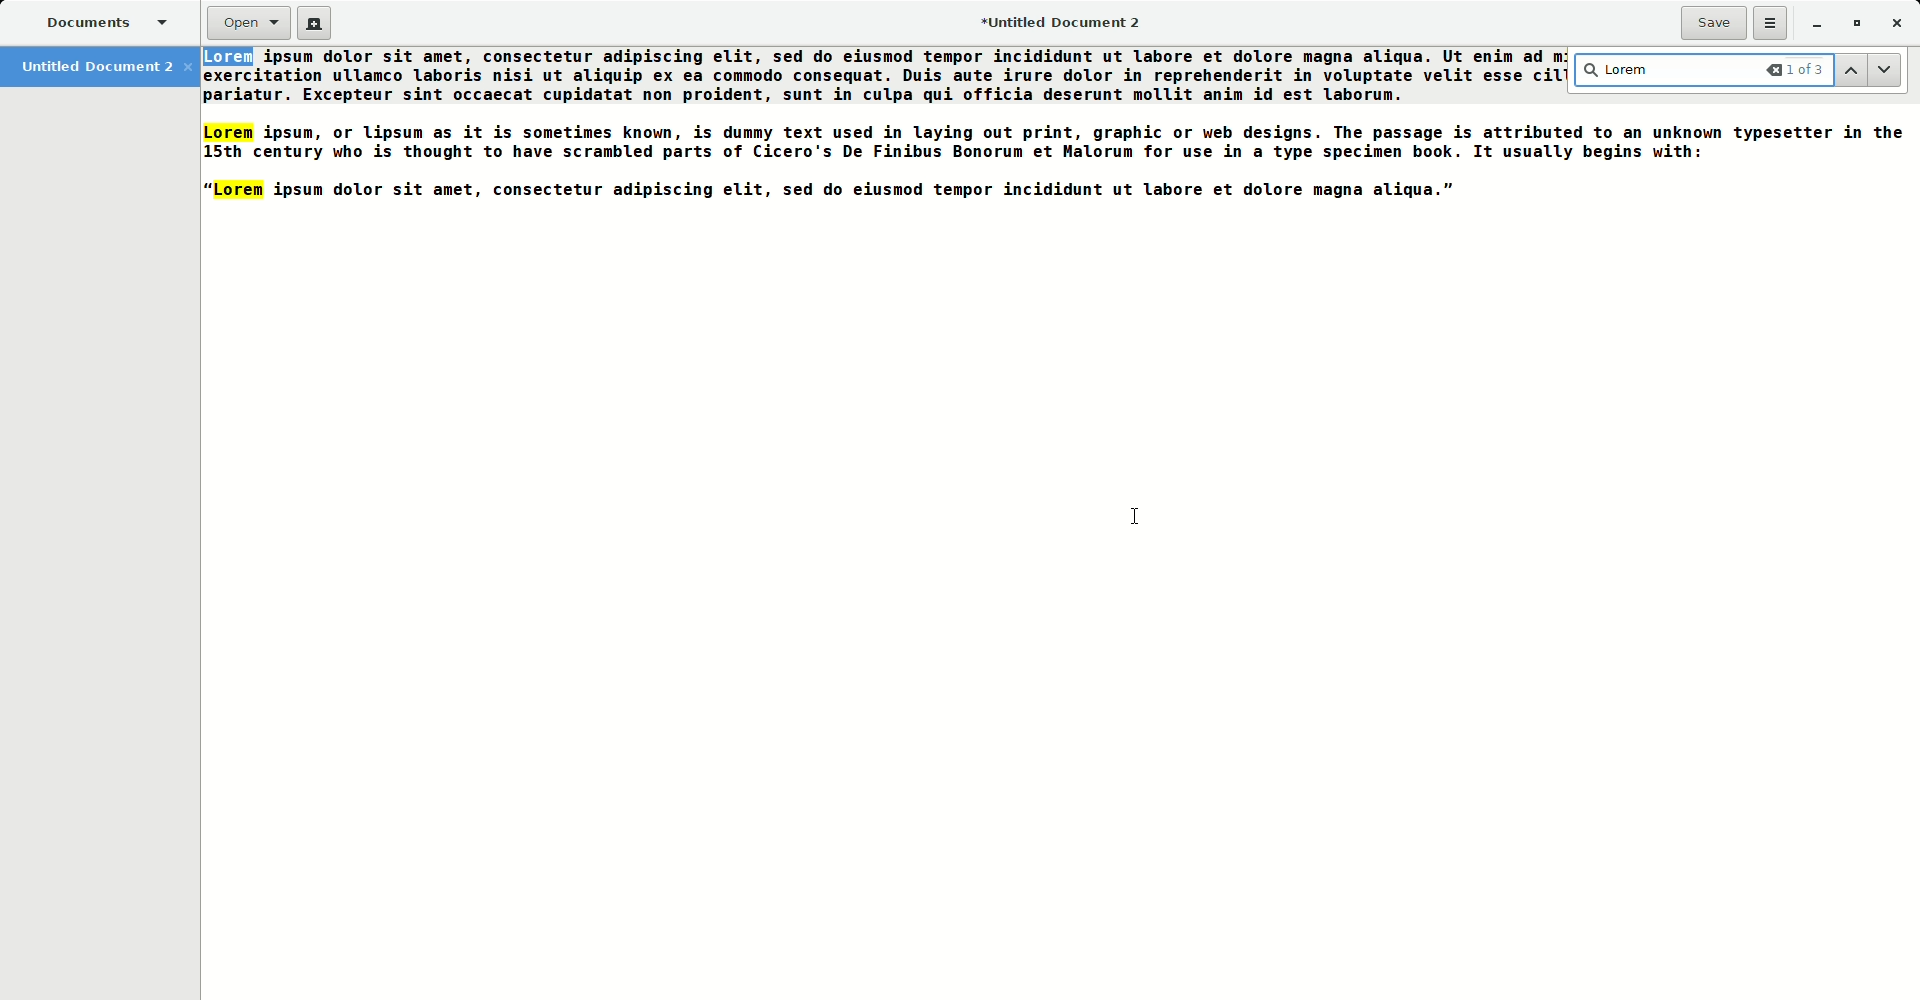 Image resolution: width=1920 pixels, height=1000 pixels. Describe the element at coordinates (233, 92) in the screenshot. I see `Paragraphs` at that location.